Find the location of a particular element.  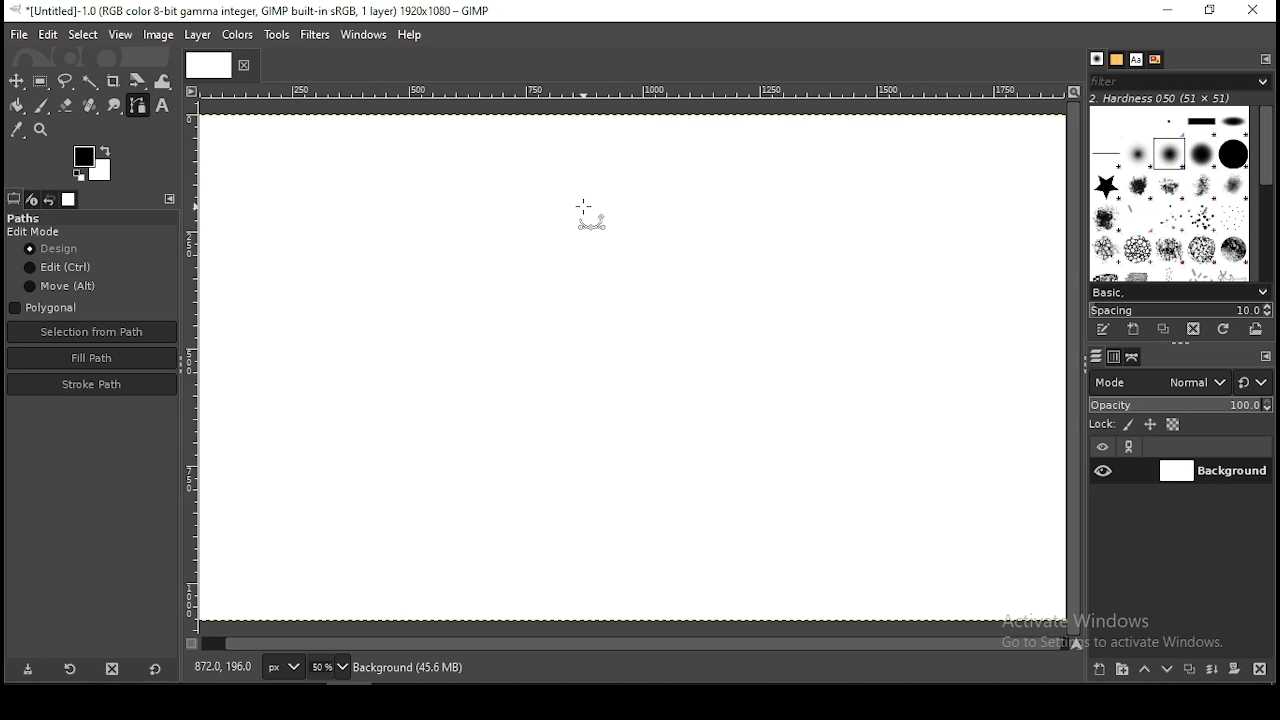

refresh brushes is located at coordinates (1223, 330).